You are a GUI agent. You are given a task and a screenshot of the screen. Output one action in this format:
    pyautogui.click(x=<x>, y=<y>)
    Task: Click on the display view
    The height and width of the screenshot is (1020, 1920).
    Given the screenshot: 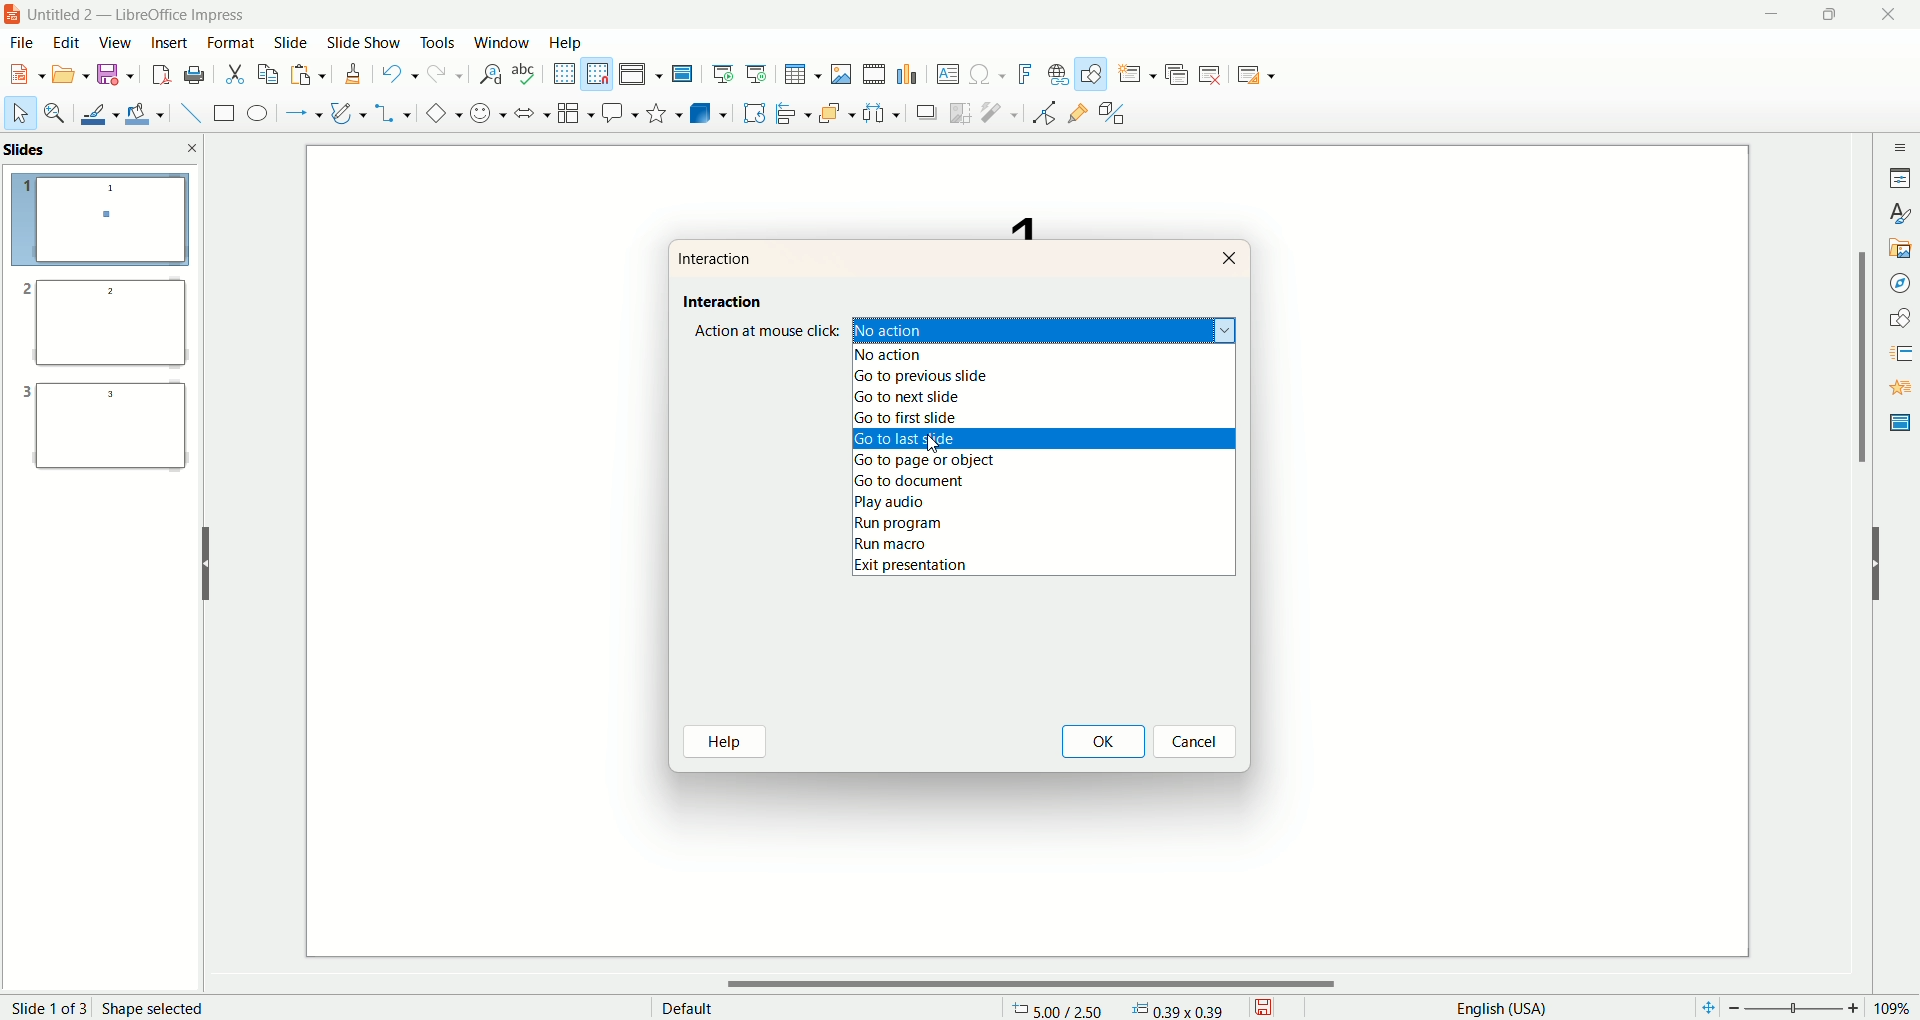 What is the action you would take?
    pyautogui.click(x=643, y=73)
    